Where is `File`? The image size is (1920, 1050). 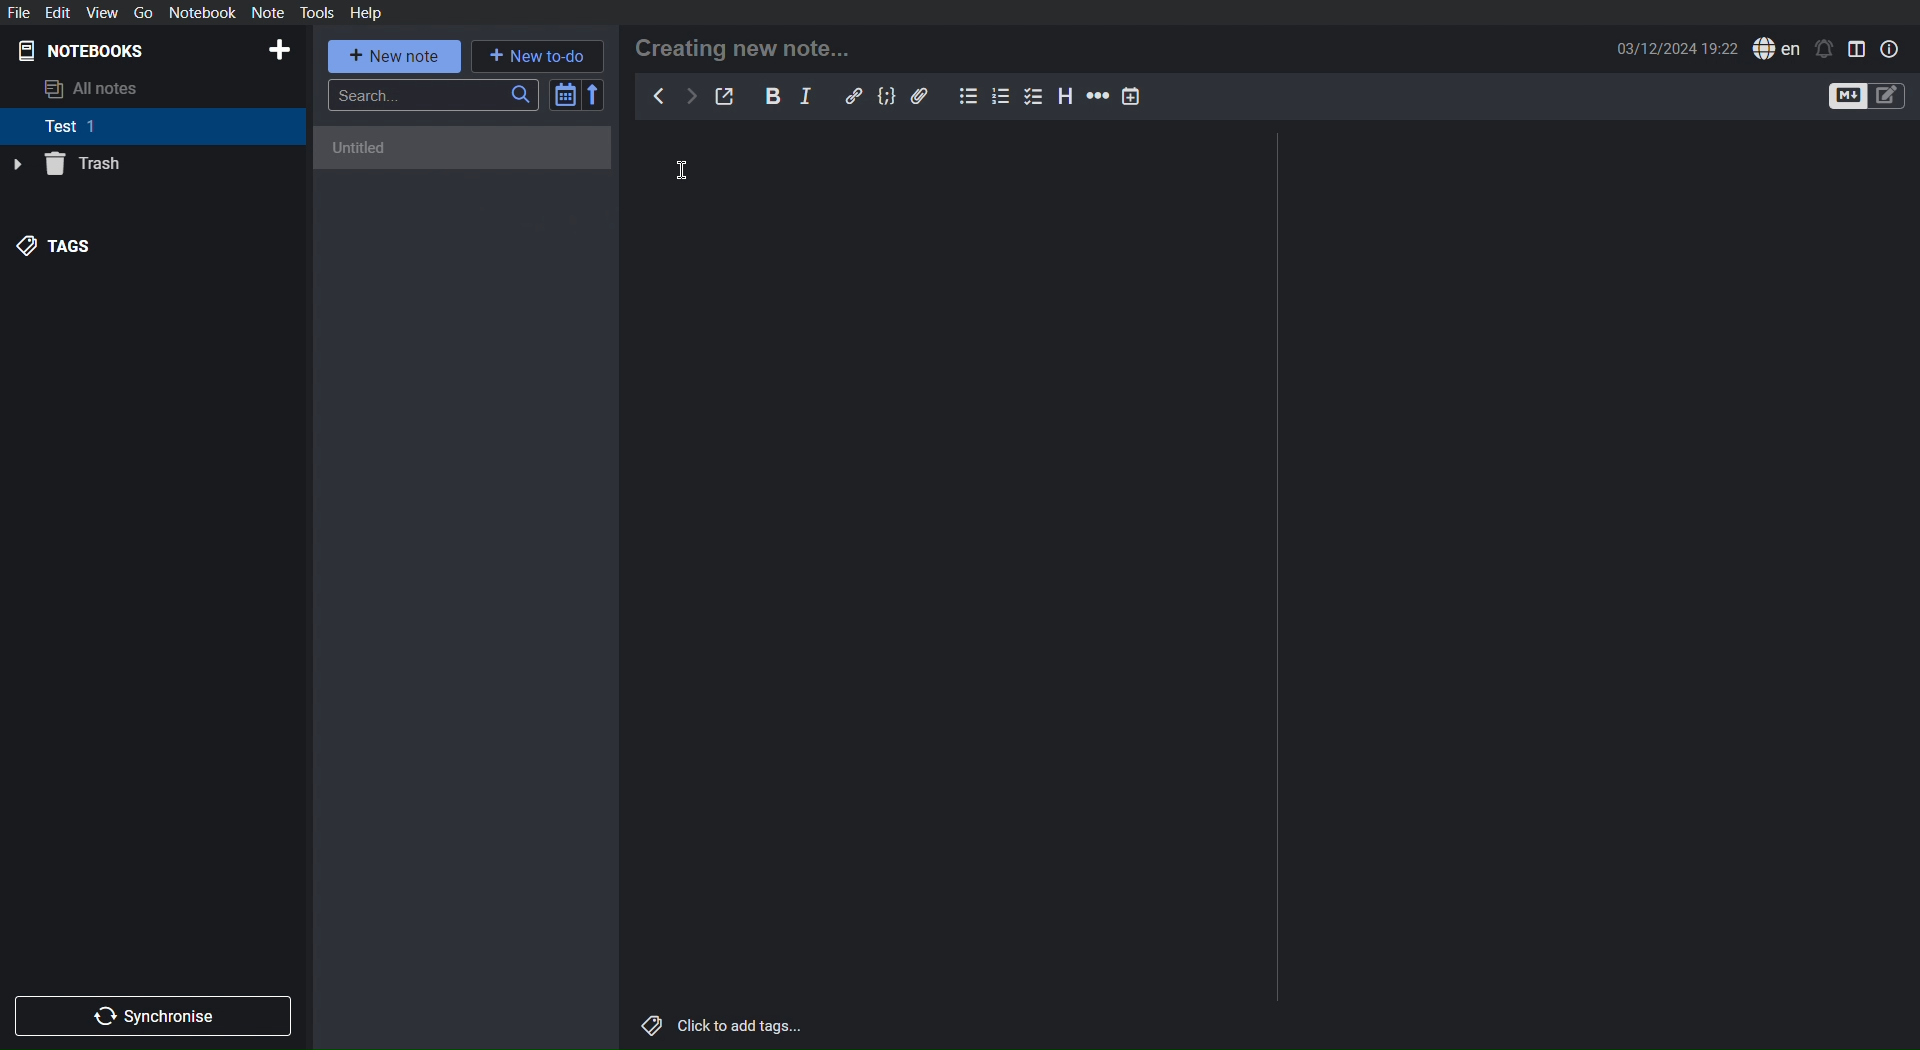 File is located at coordinates (16, 13).